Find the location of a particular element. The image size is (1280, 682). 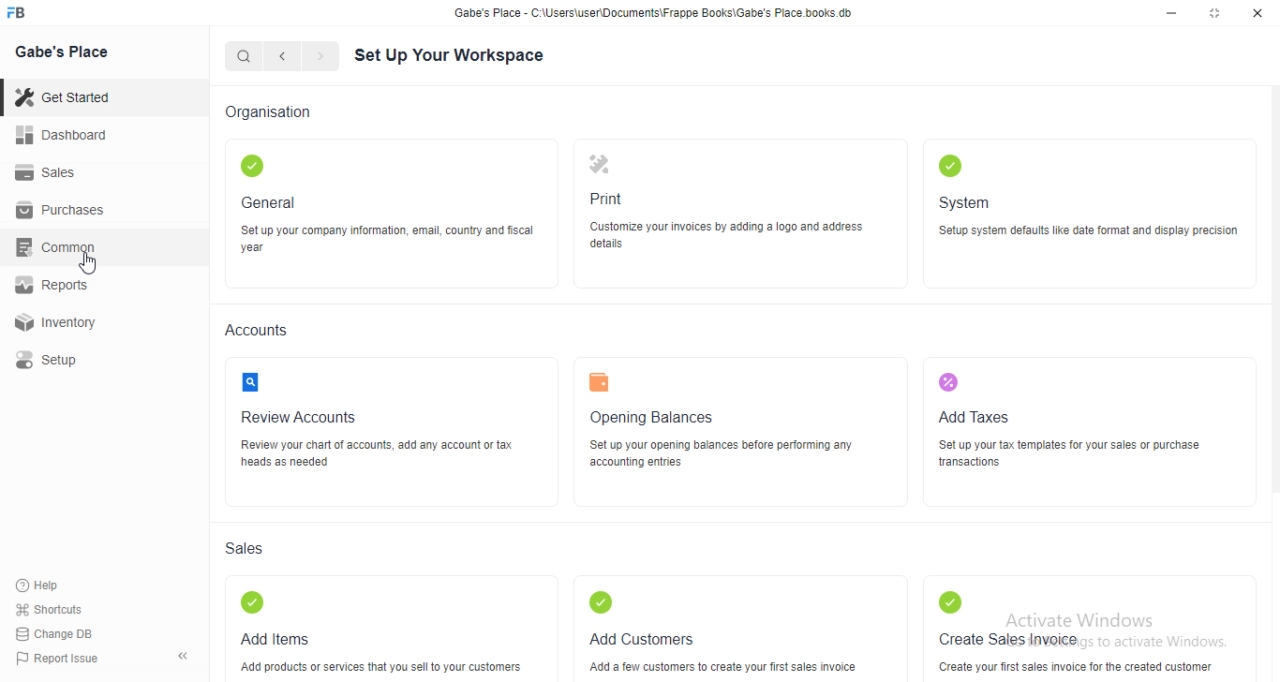

Add Taxes Set up your tax templates fo your sales of purchaseransactions is located at coordinates (1072, 428).